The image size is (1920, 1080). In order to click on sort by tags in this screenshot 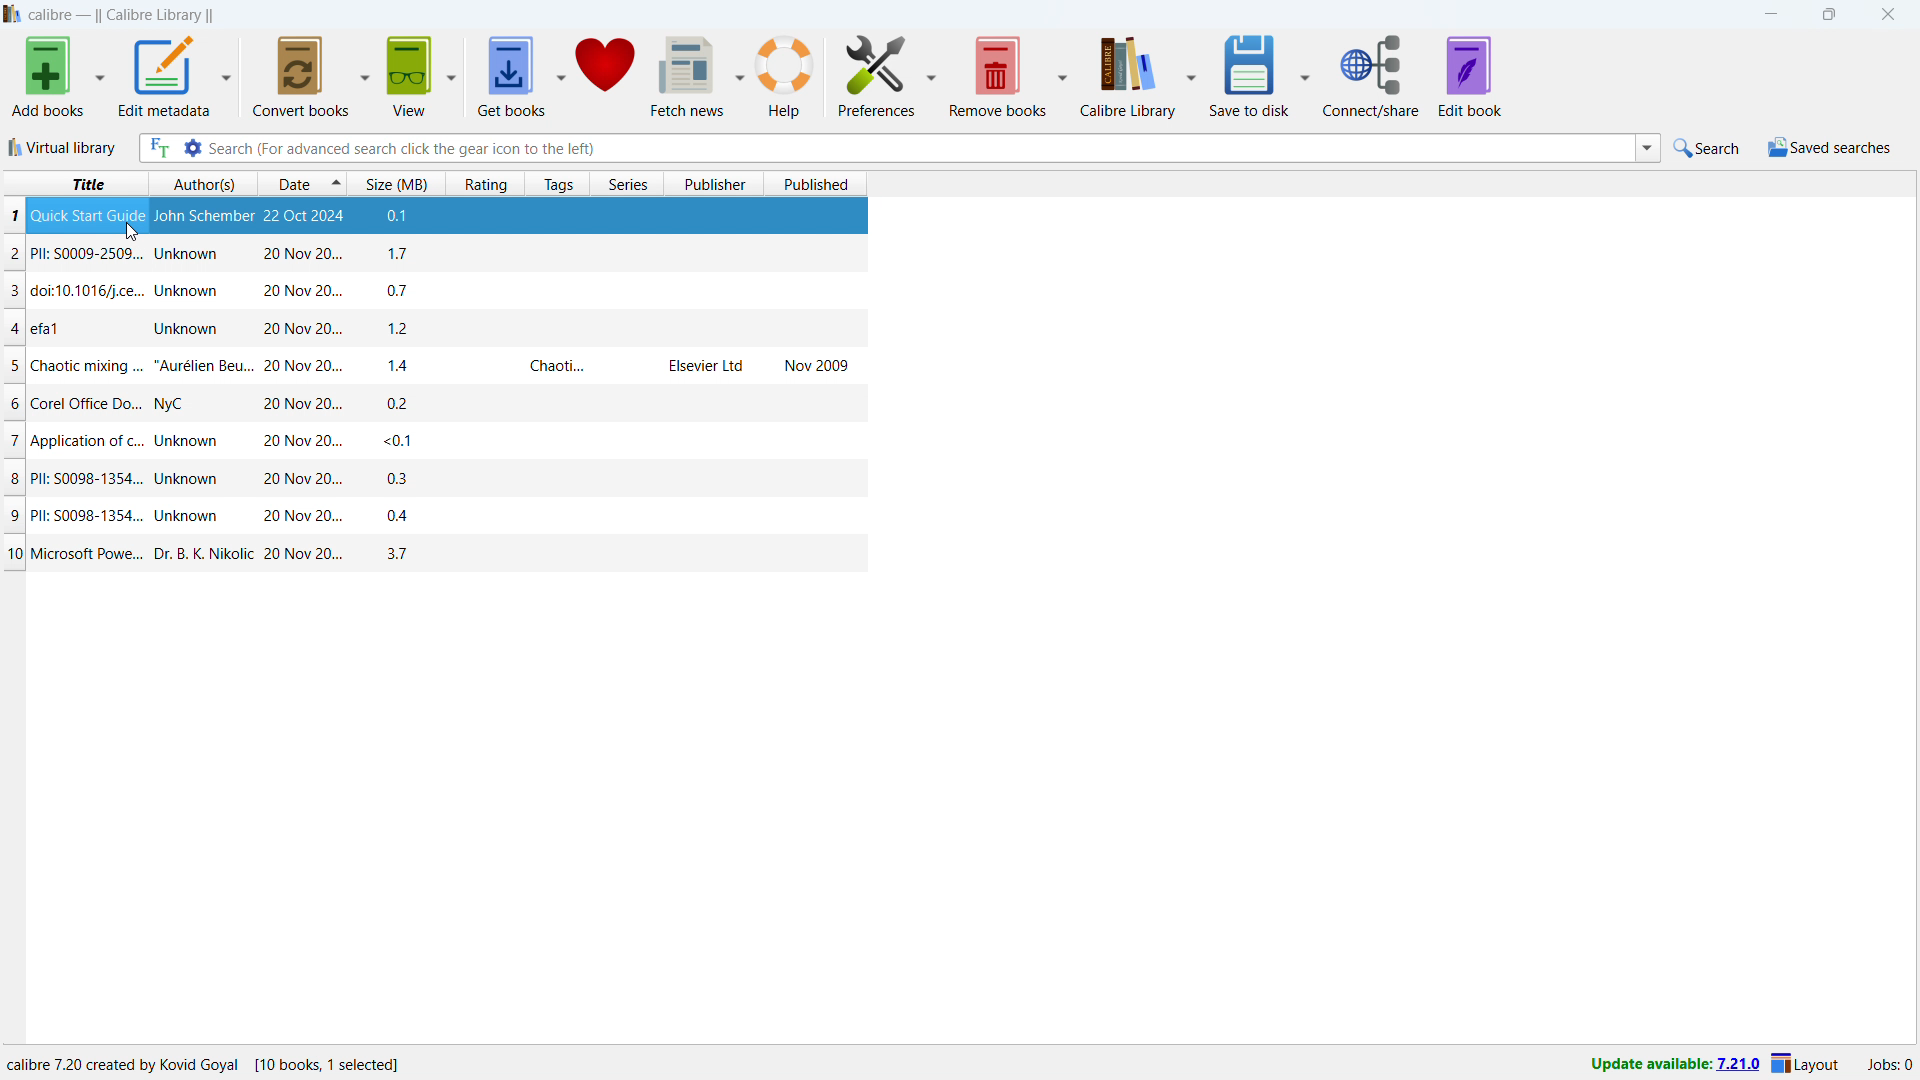, I will do `click(556, 183)`.